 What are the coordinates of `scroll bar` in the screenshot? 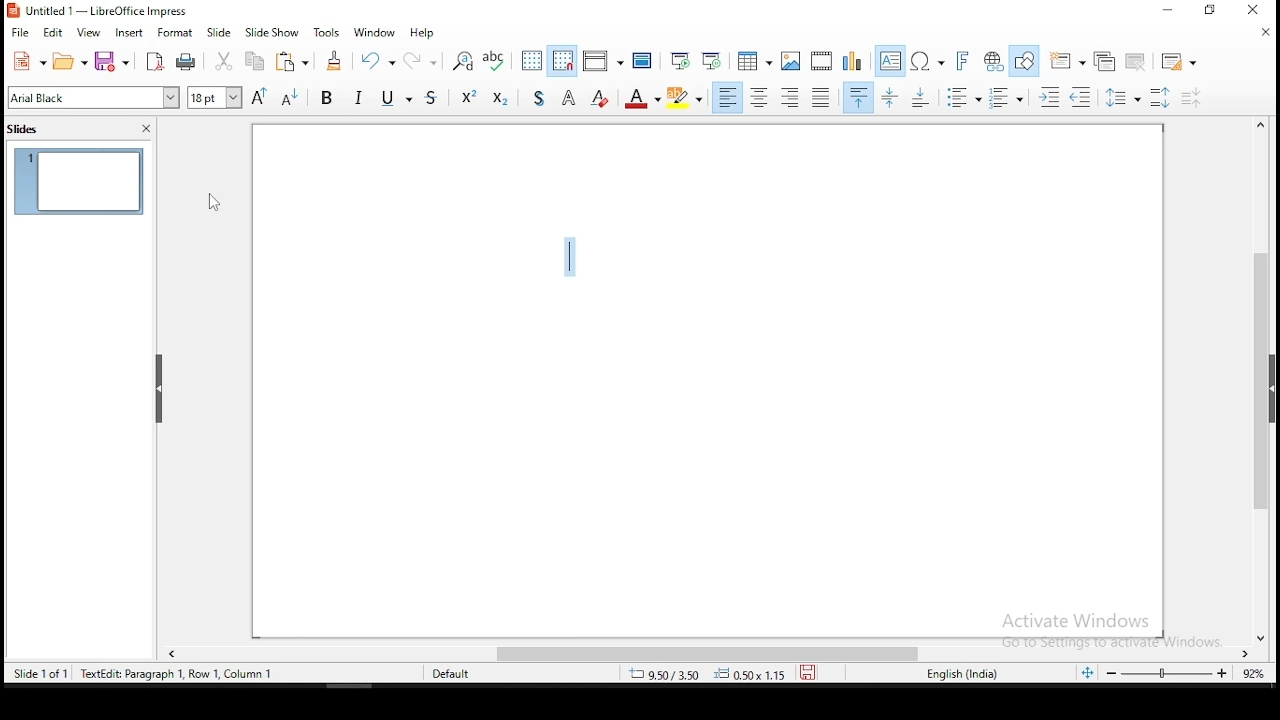 It's located at (713, 655).